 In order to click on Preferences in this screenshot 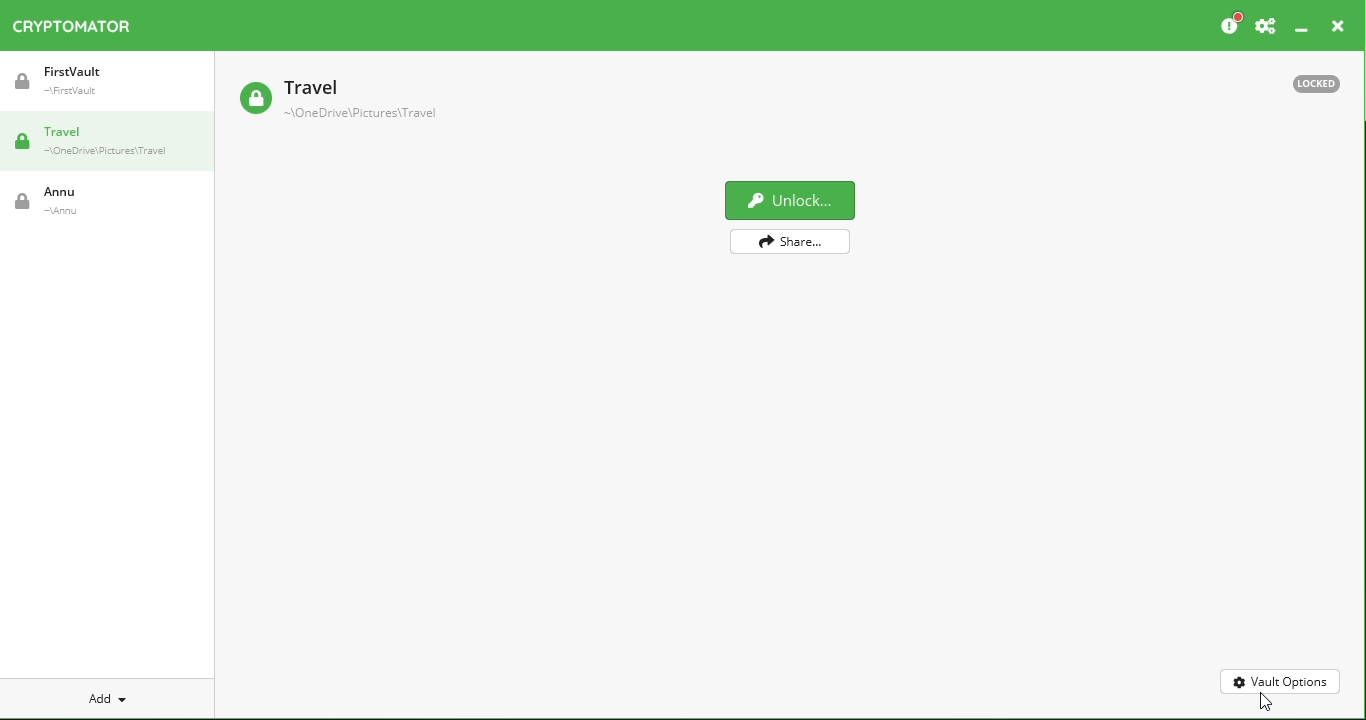, I will do `click(1265, 23)`.